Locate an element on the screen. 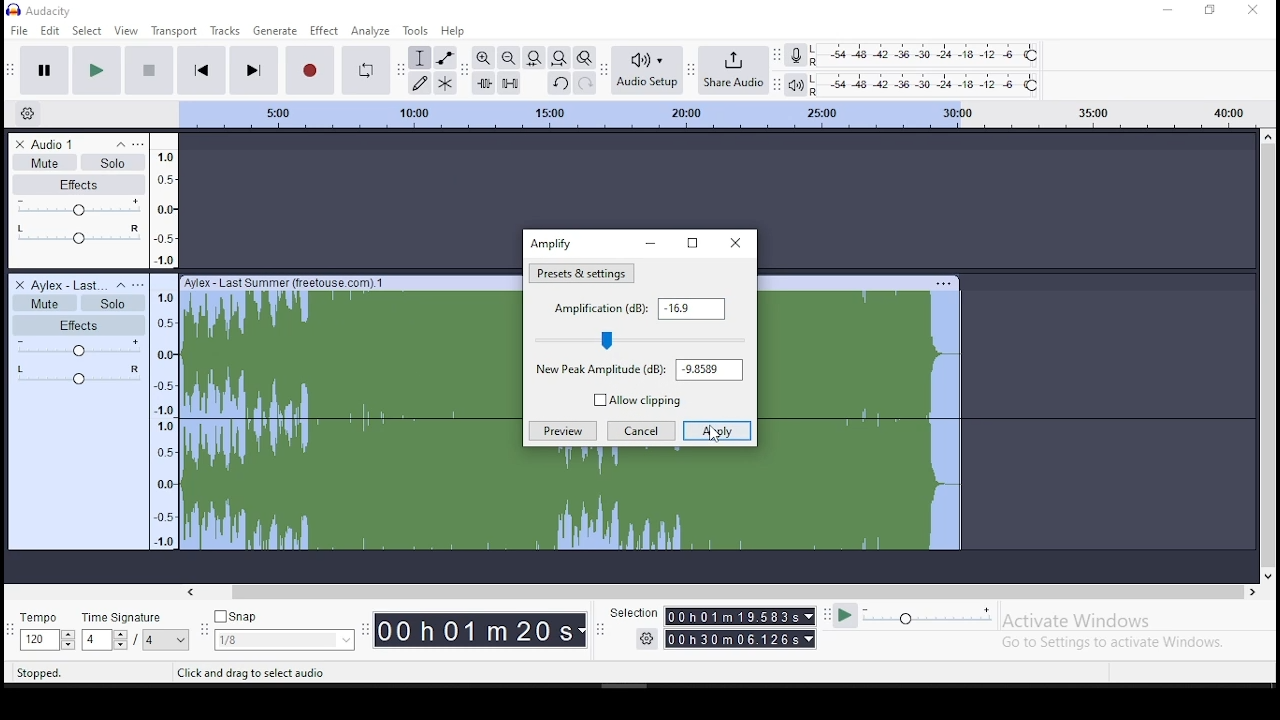 The height and width of the screenshot is (720, 1280). amplify is located at coordinates (553, 242).